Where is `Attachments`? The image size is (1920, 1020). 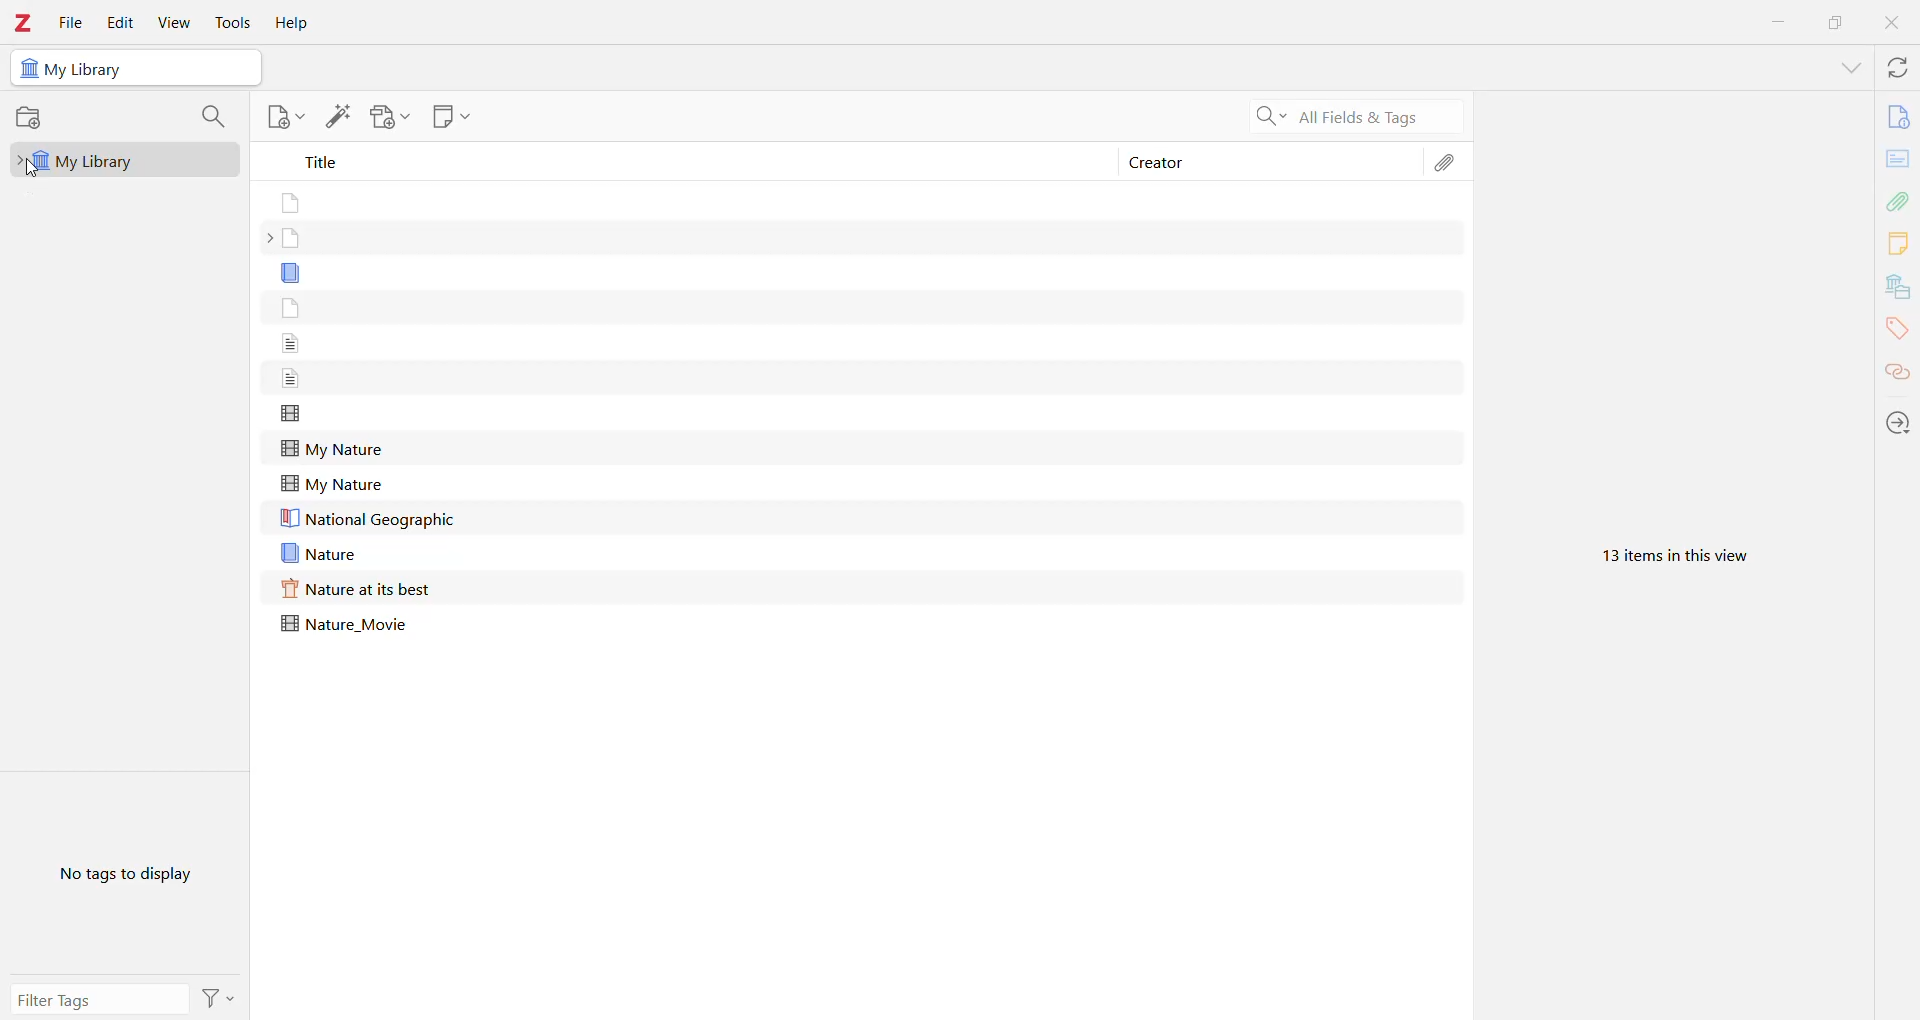
Attachments is located at coordinates (1449, 162).